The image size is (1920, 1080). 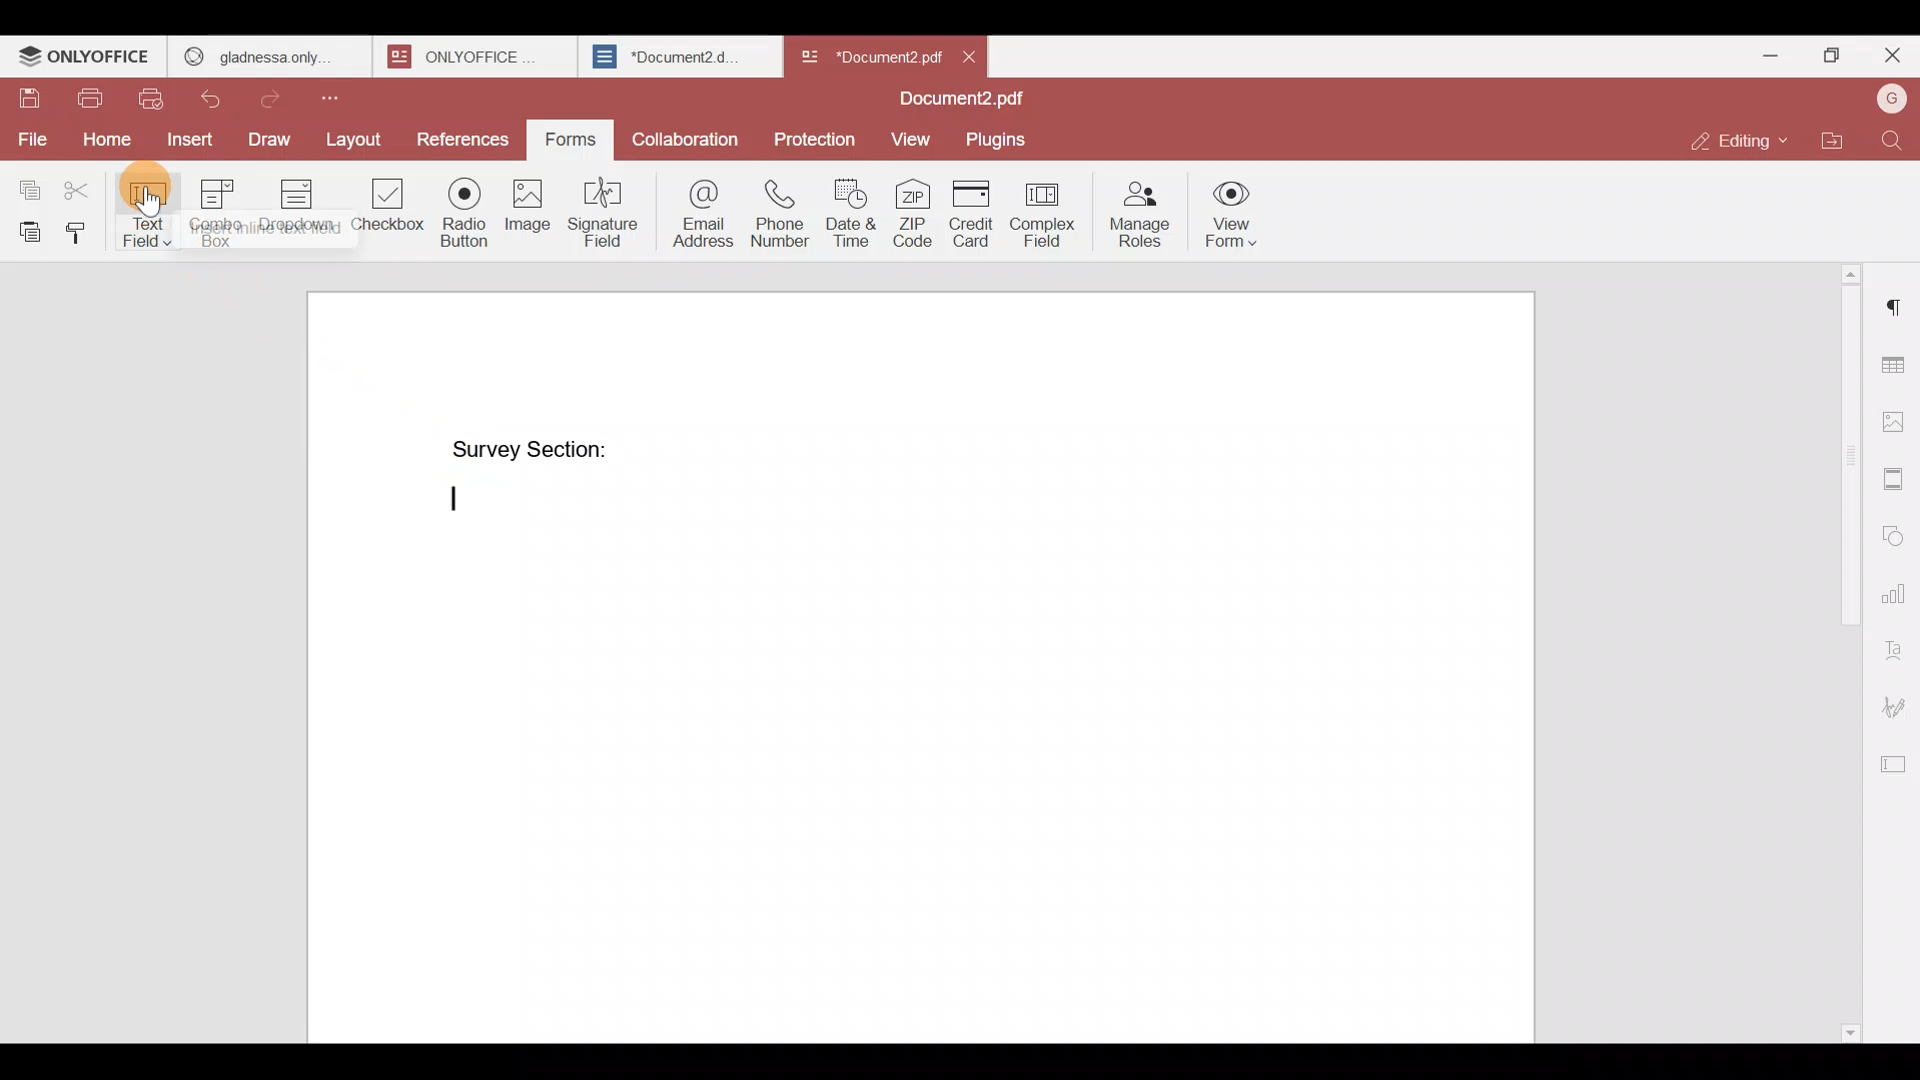 What do you see at coordinates (700, 211) in the screenshot?
I see `Email address` at bounding box center [700, 211].